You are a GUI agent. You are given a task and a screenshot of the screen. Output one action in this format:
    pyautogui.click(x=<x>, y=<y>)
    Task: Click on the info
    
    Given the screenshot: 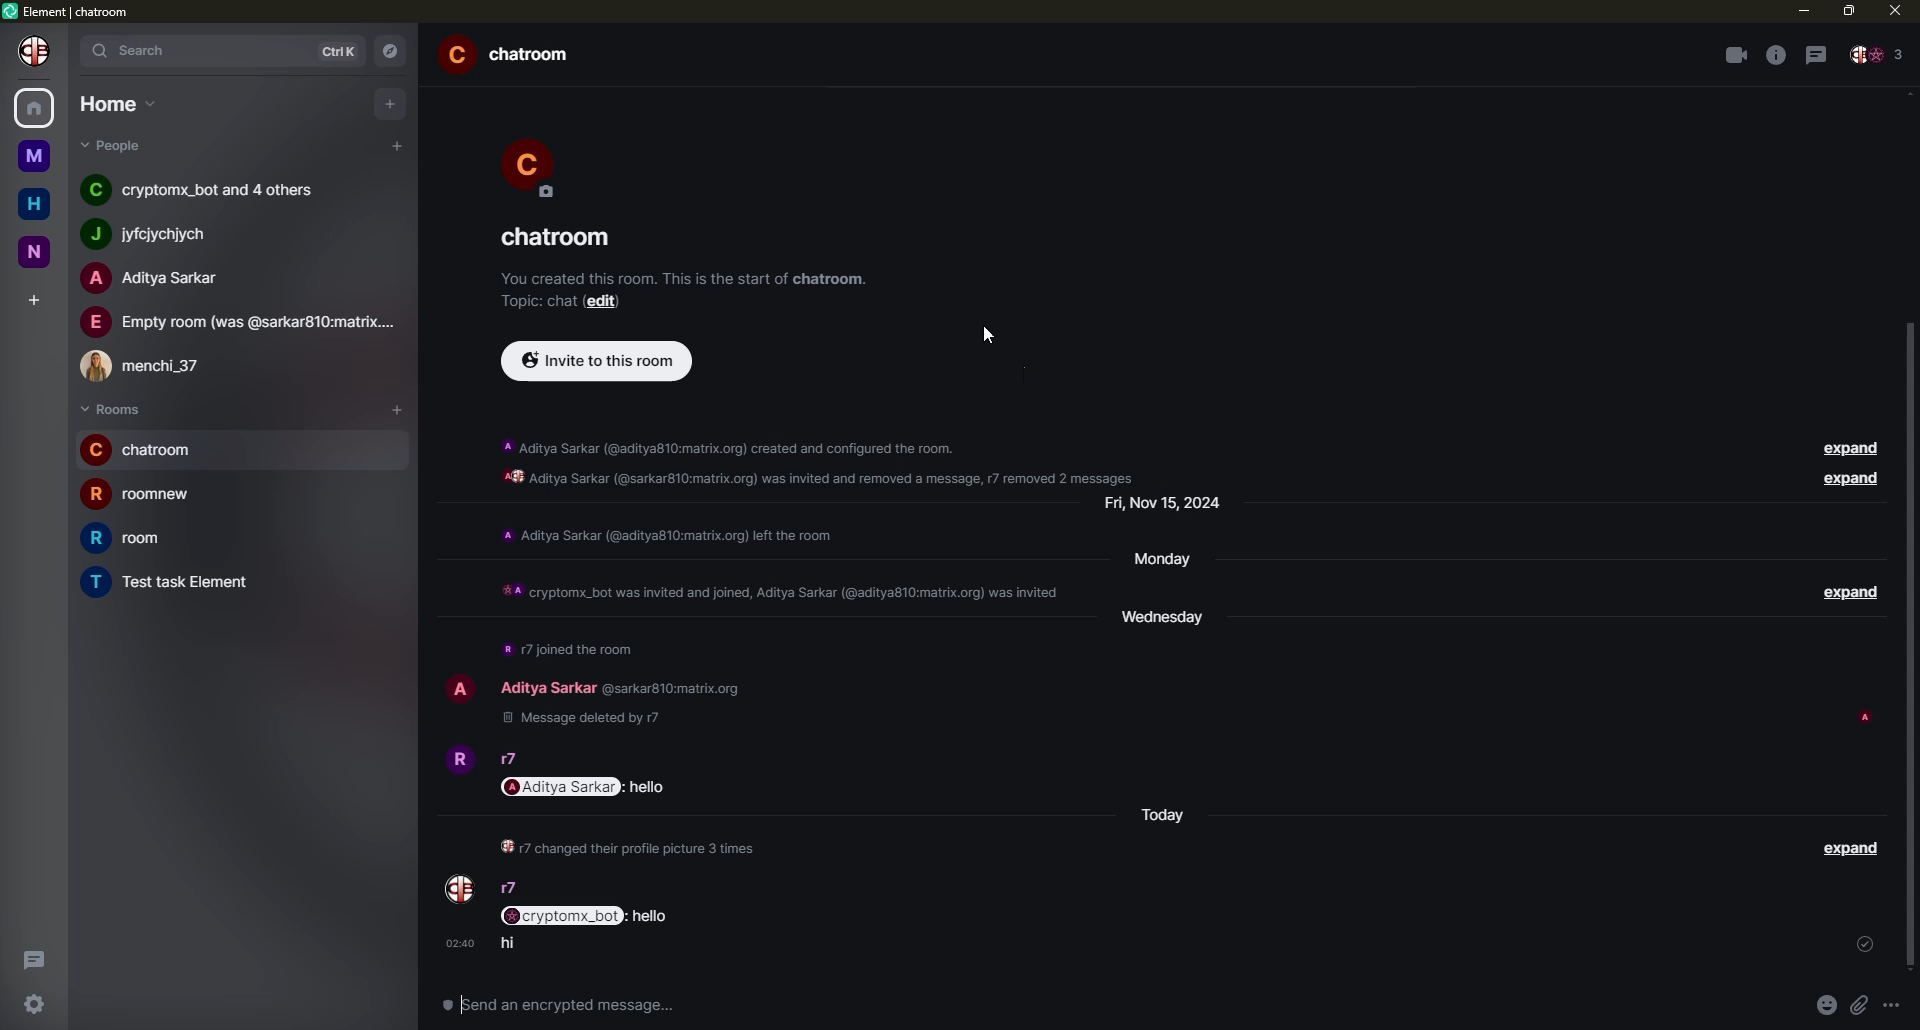 What is the action you would take?
    pyautogui.click(x=817, y=460)
    